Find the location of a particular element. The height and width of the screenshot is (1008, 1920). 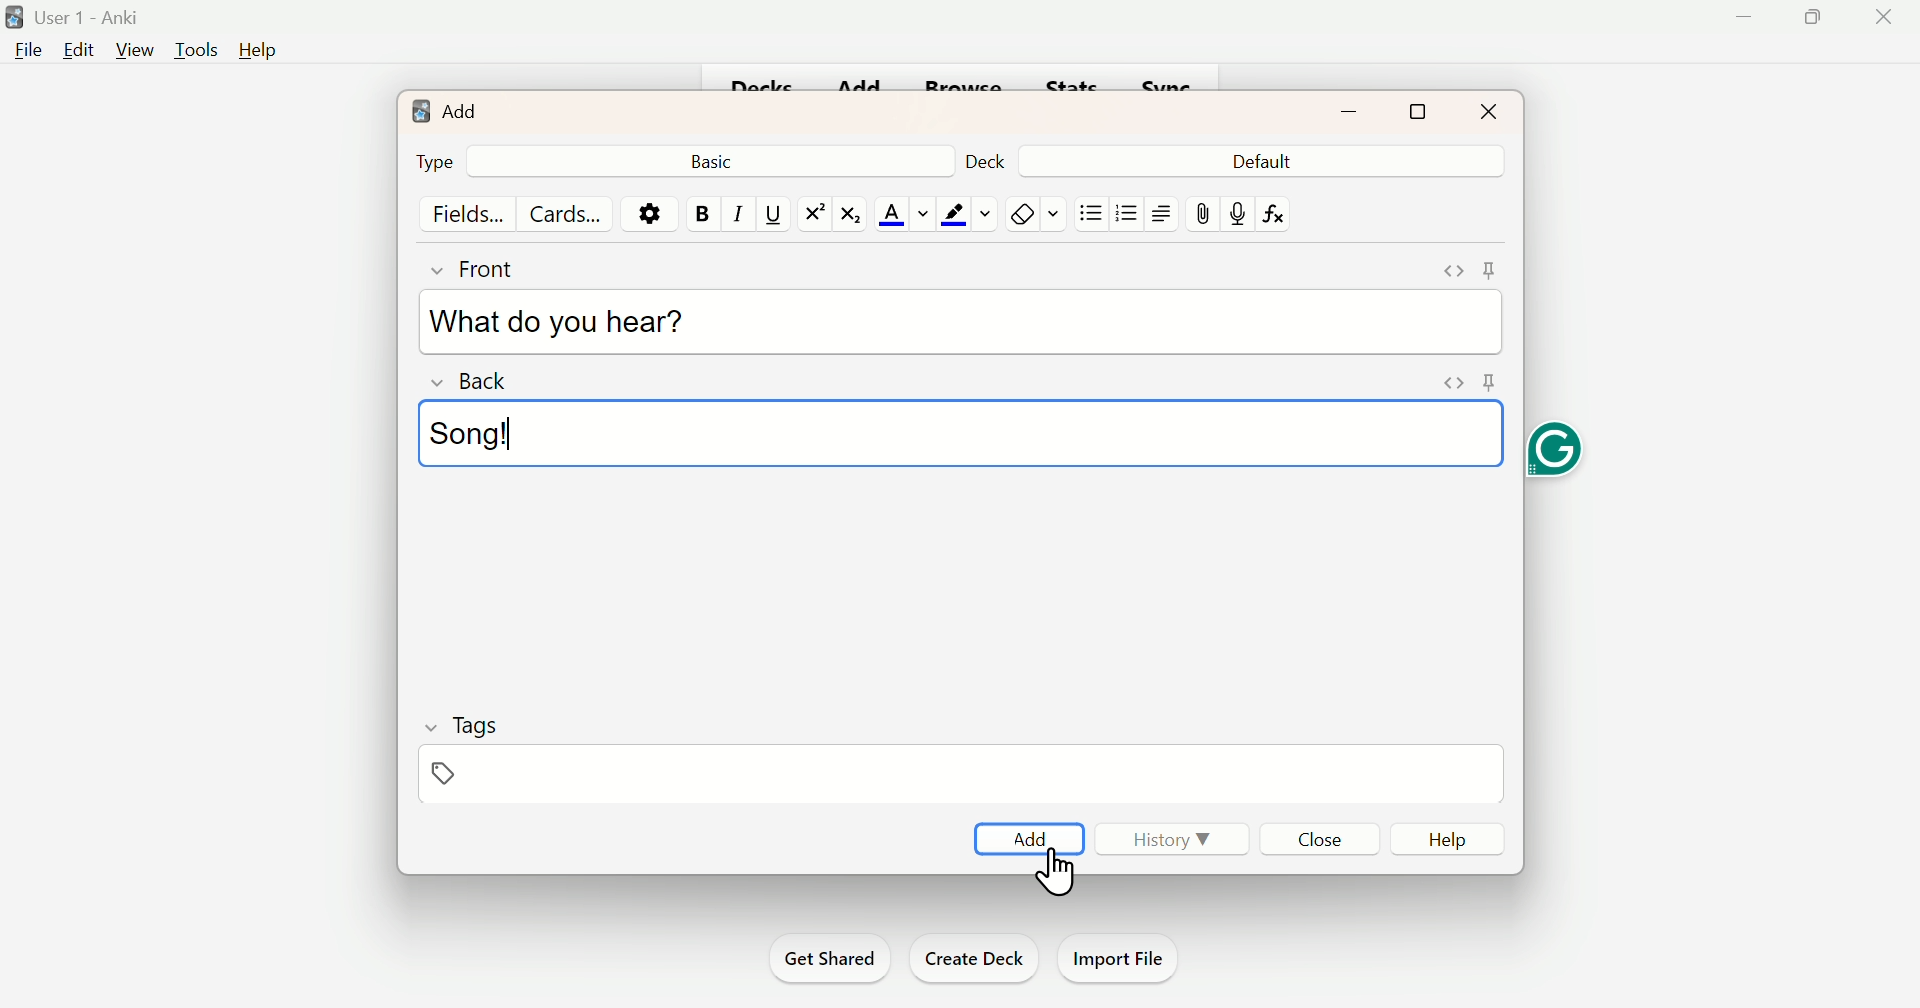

Cards... is located at coordinates (561, 212).